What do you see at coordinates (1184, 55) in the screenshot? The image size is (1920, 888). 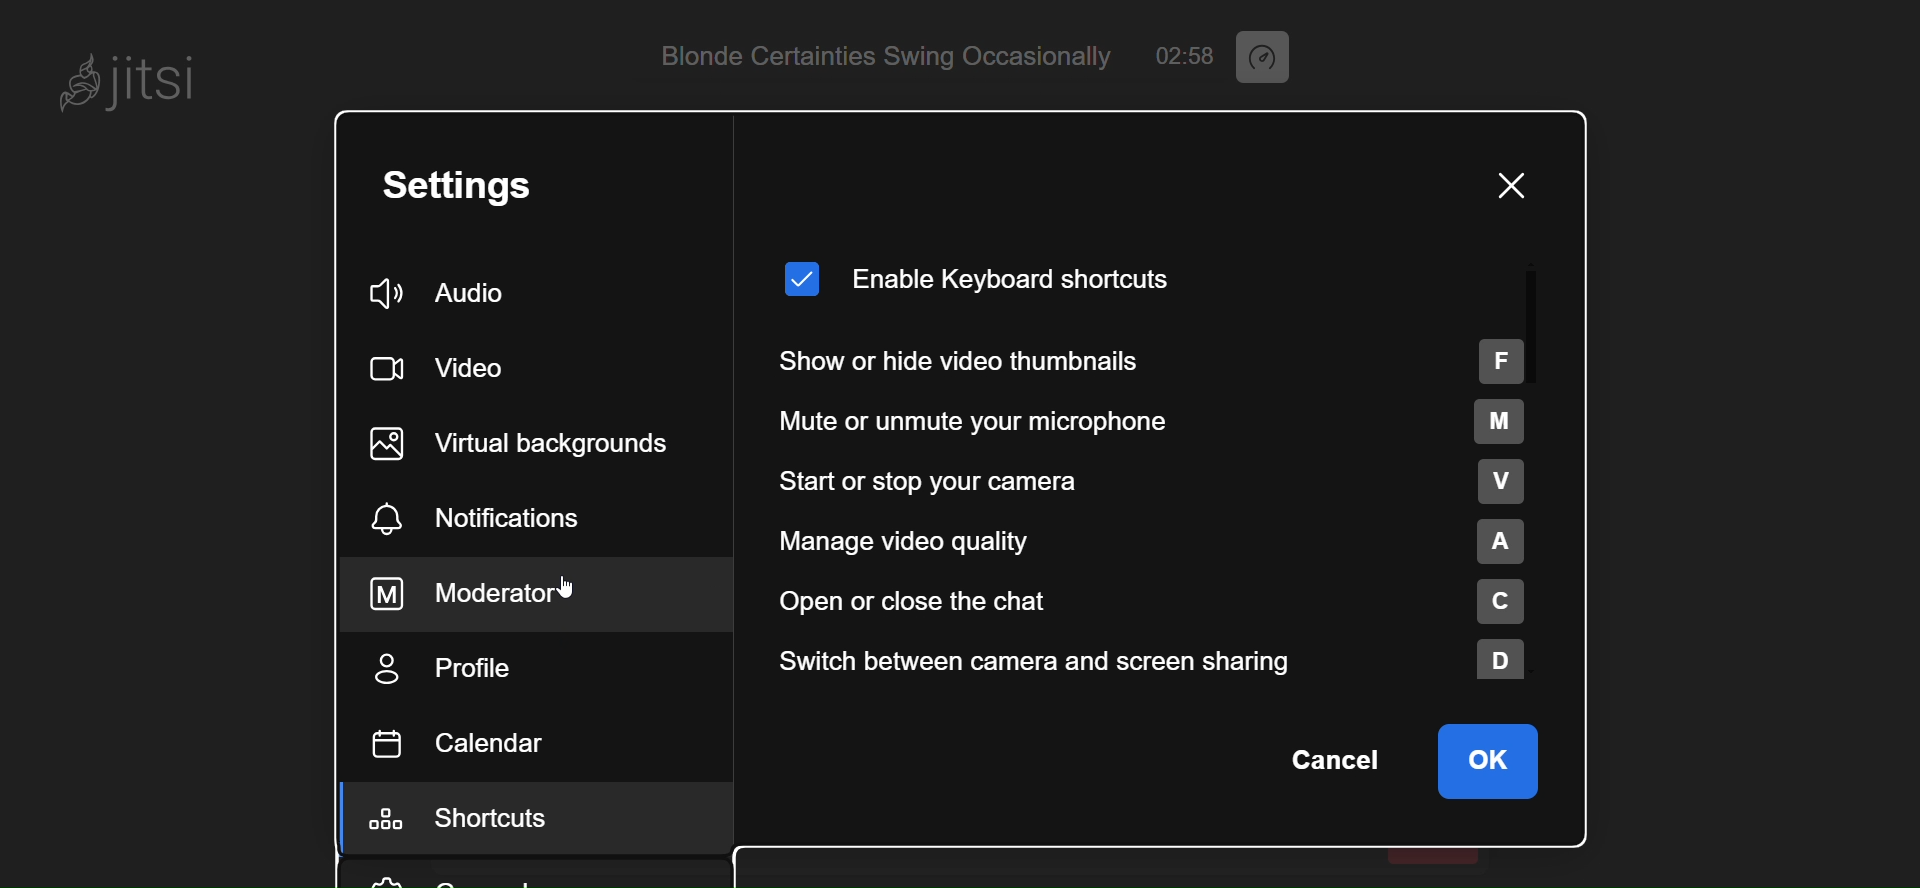 I see `02:58` at bounding box center [1184, 55].